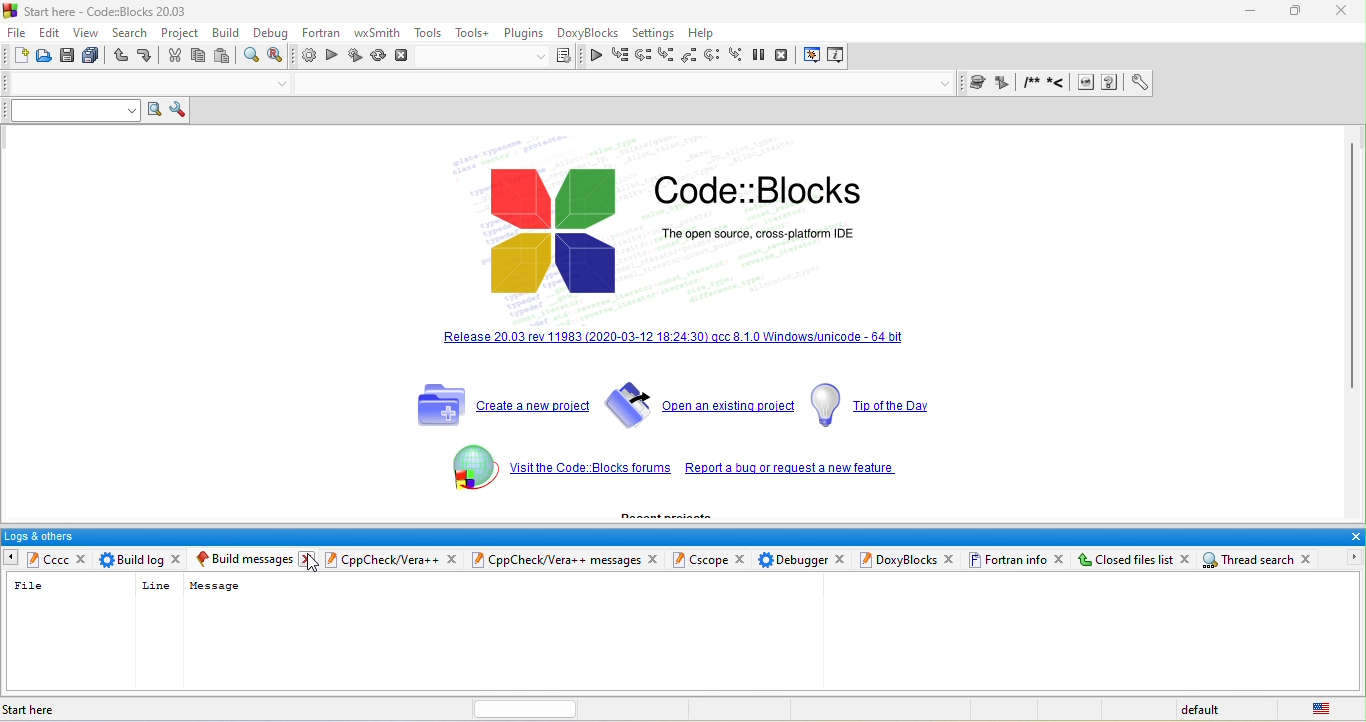 Image resolution: width=1366 pixels, height=722 pixels. Describe the element at coordinates (1250, 560) in the screenshot. I see `thread search` at that location.